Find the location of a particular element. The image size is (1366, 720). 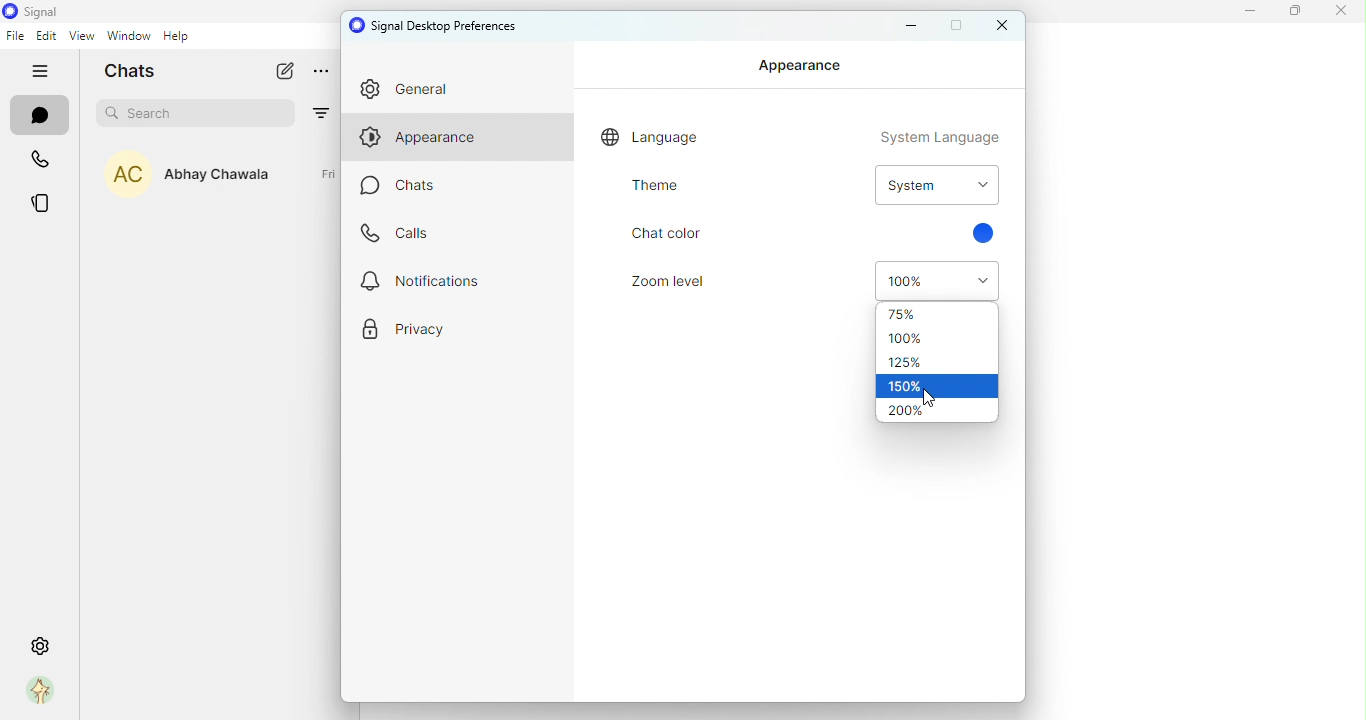

Zoom level is located at coordinates (655, 285).